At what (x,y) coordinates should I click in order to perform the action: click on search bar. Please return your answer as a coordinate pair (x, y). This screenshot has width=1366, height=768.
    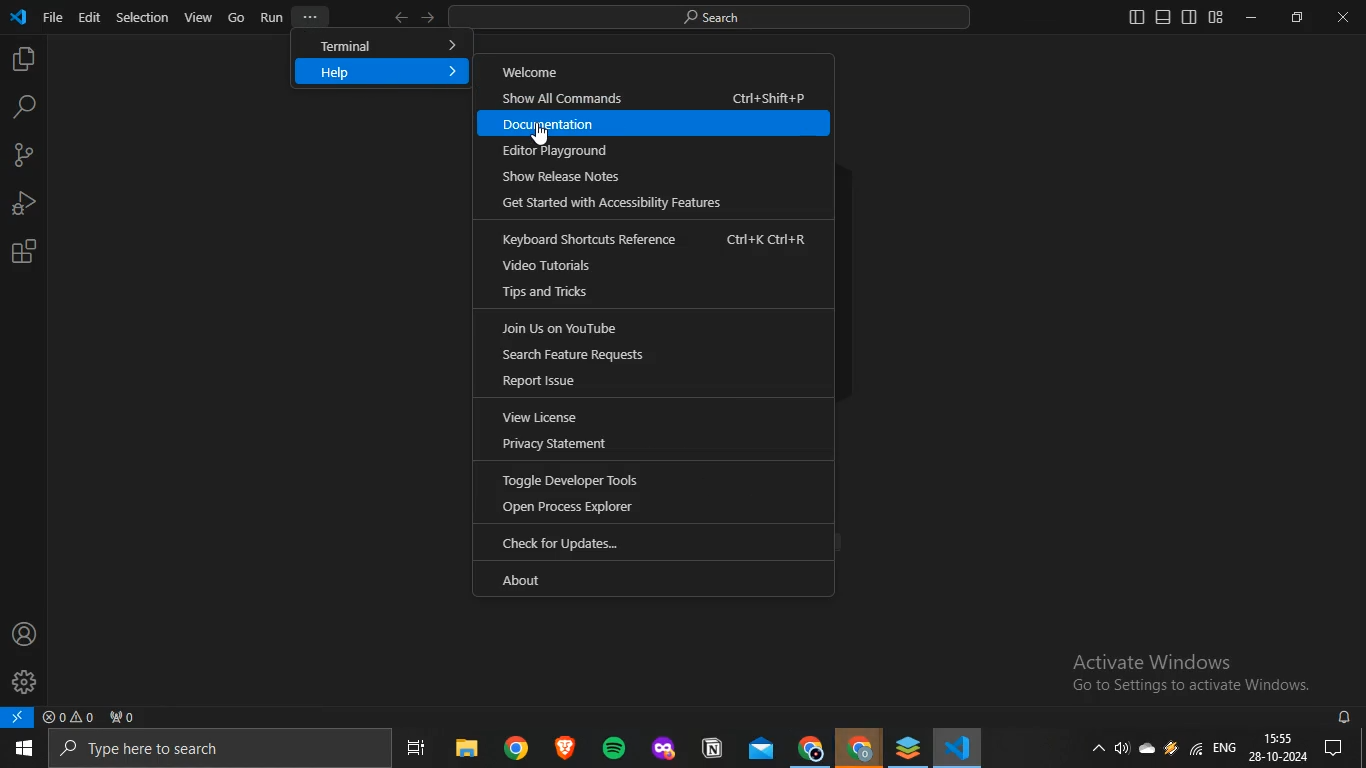
    Looking at the image, I should click on (213, 749).